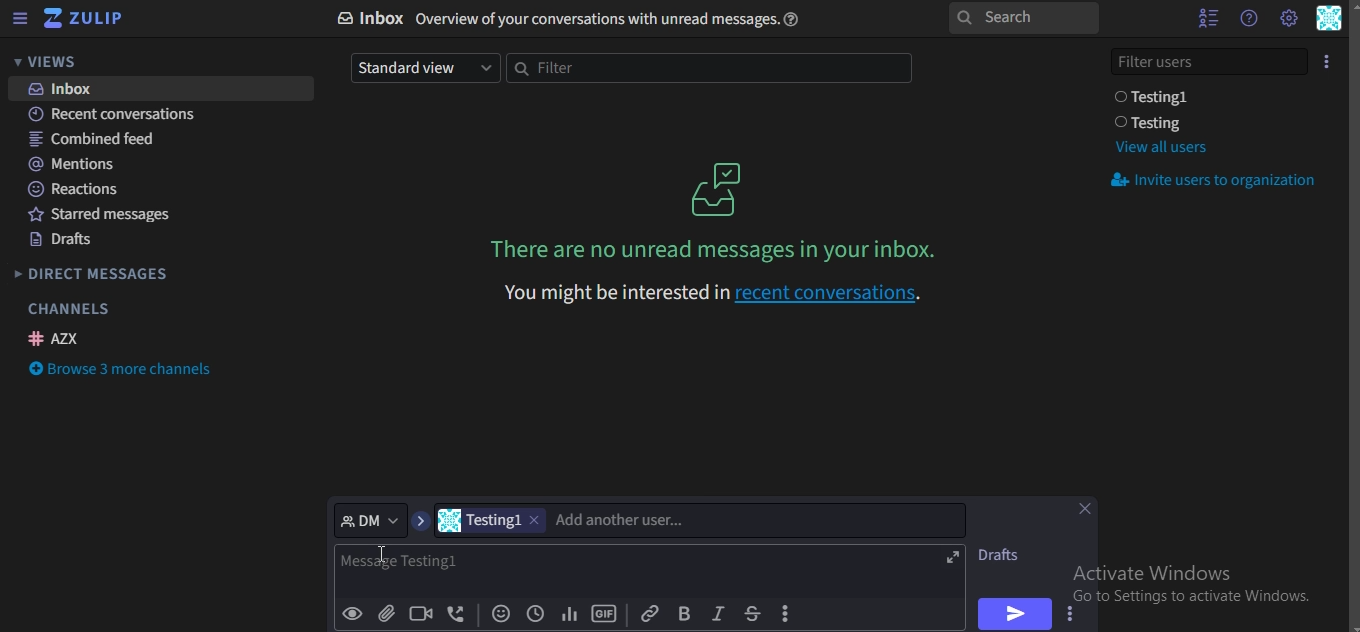  I want to click on draft, so click(1005, 555).